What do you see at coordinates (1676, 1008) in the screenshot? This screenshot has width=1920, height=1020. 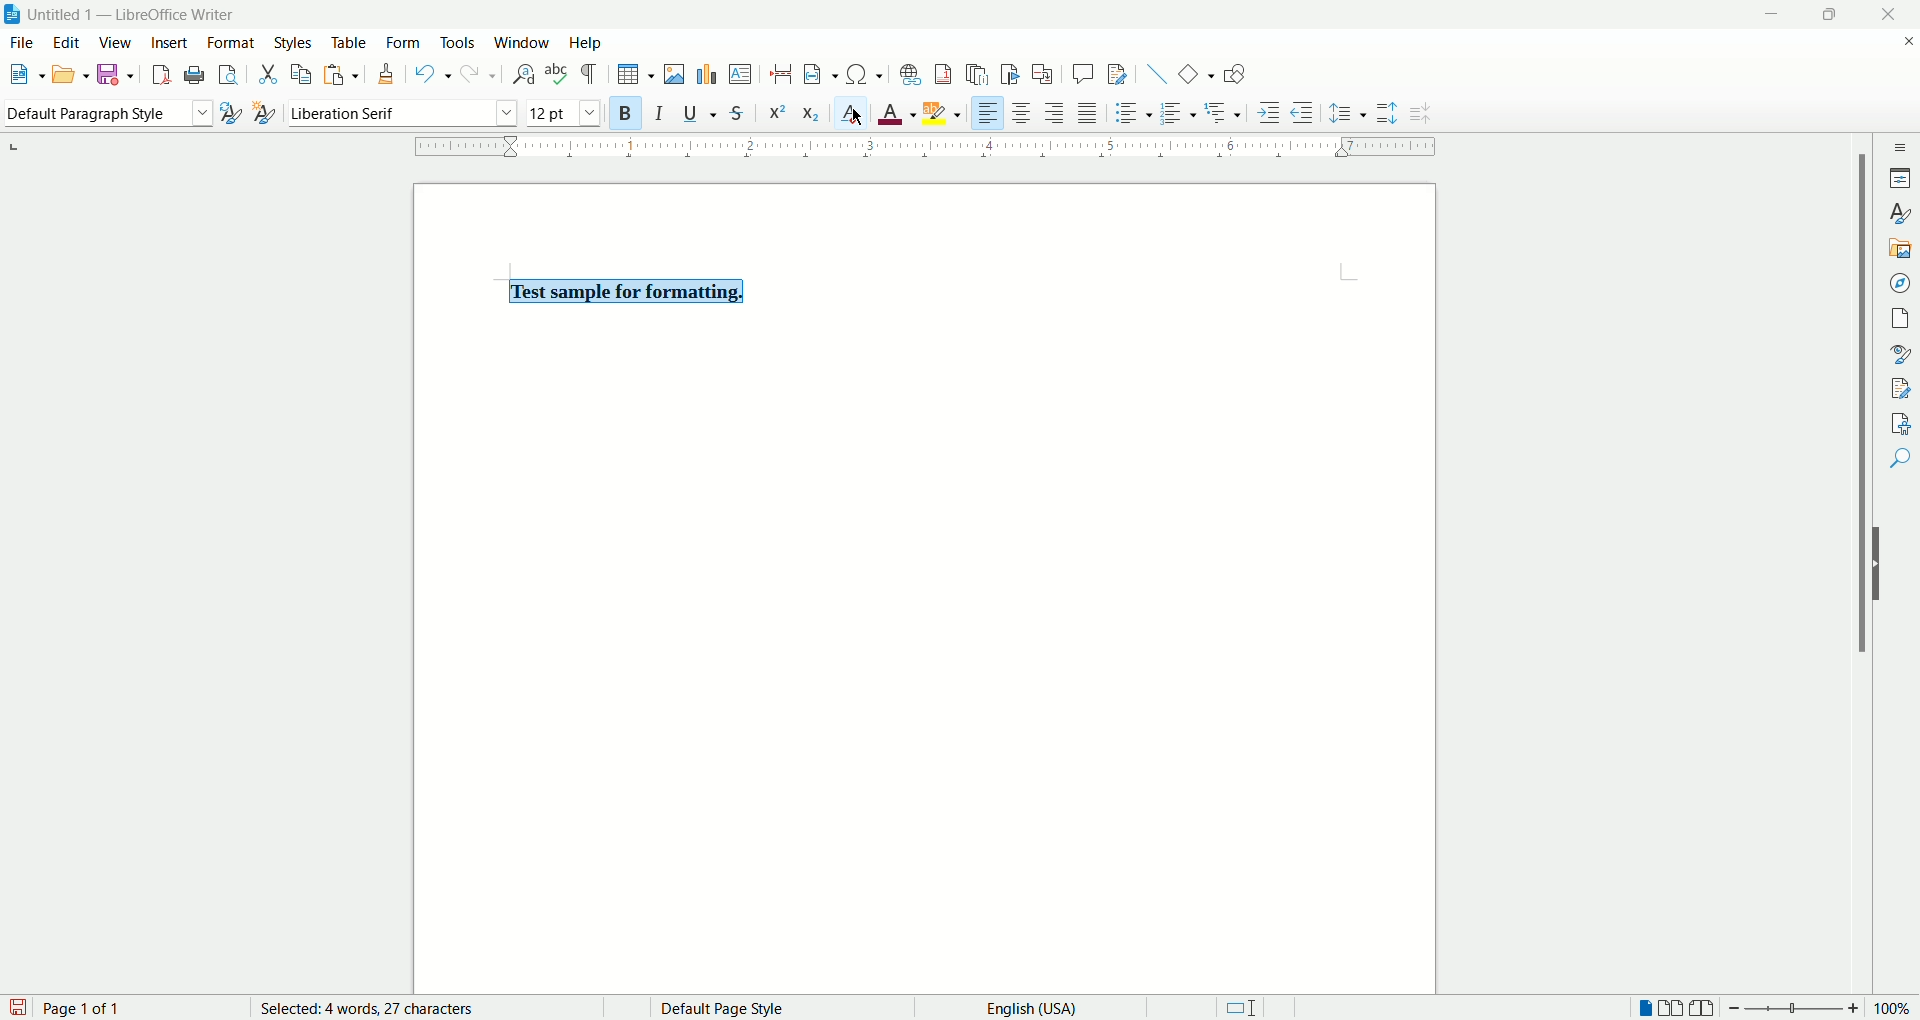 I see `multiple page view` at bounding box center [1676, 1008].